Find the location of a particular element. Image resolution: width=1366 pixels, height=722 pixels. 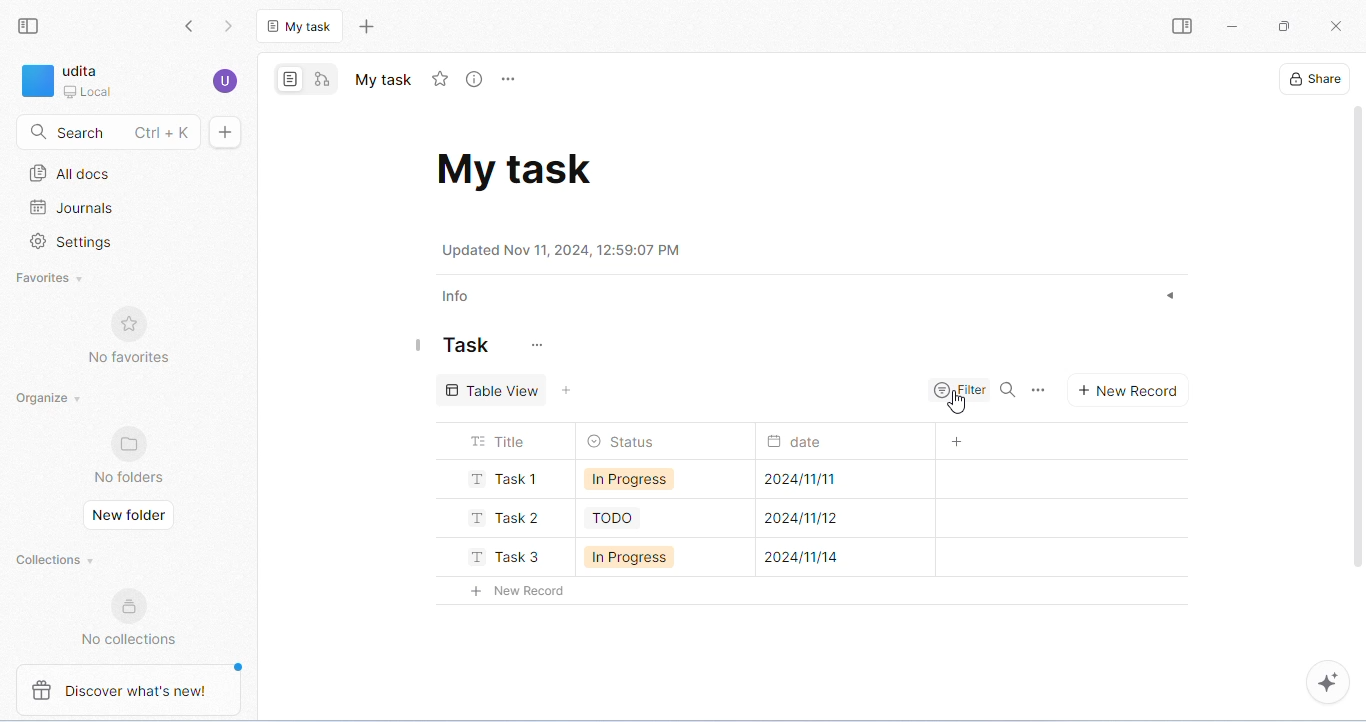

AI assistant is located at coordinates (1326, 682).